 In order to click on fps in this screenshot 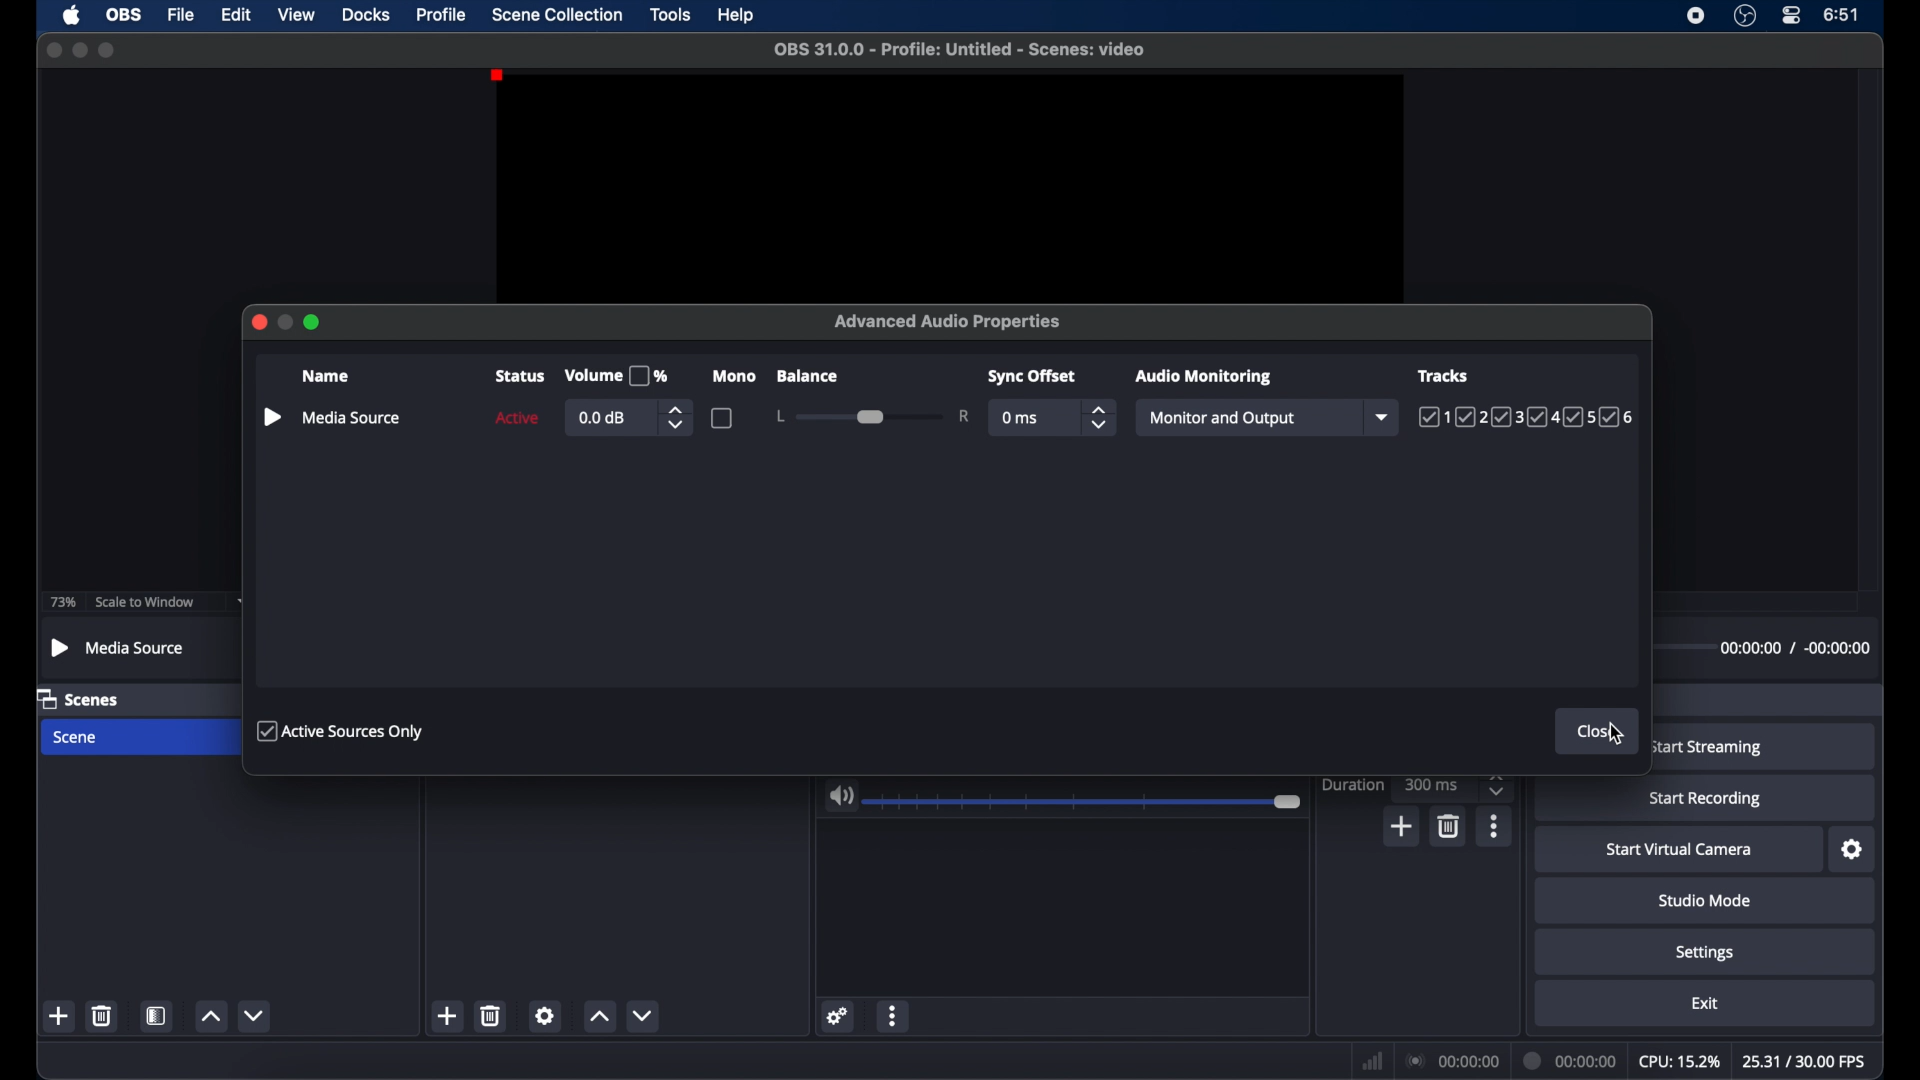, I will do `click(1805, 1062)`.